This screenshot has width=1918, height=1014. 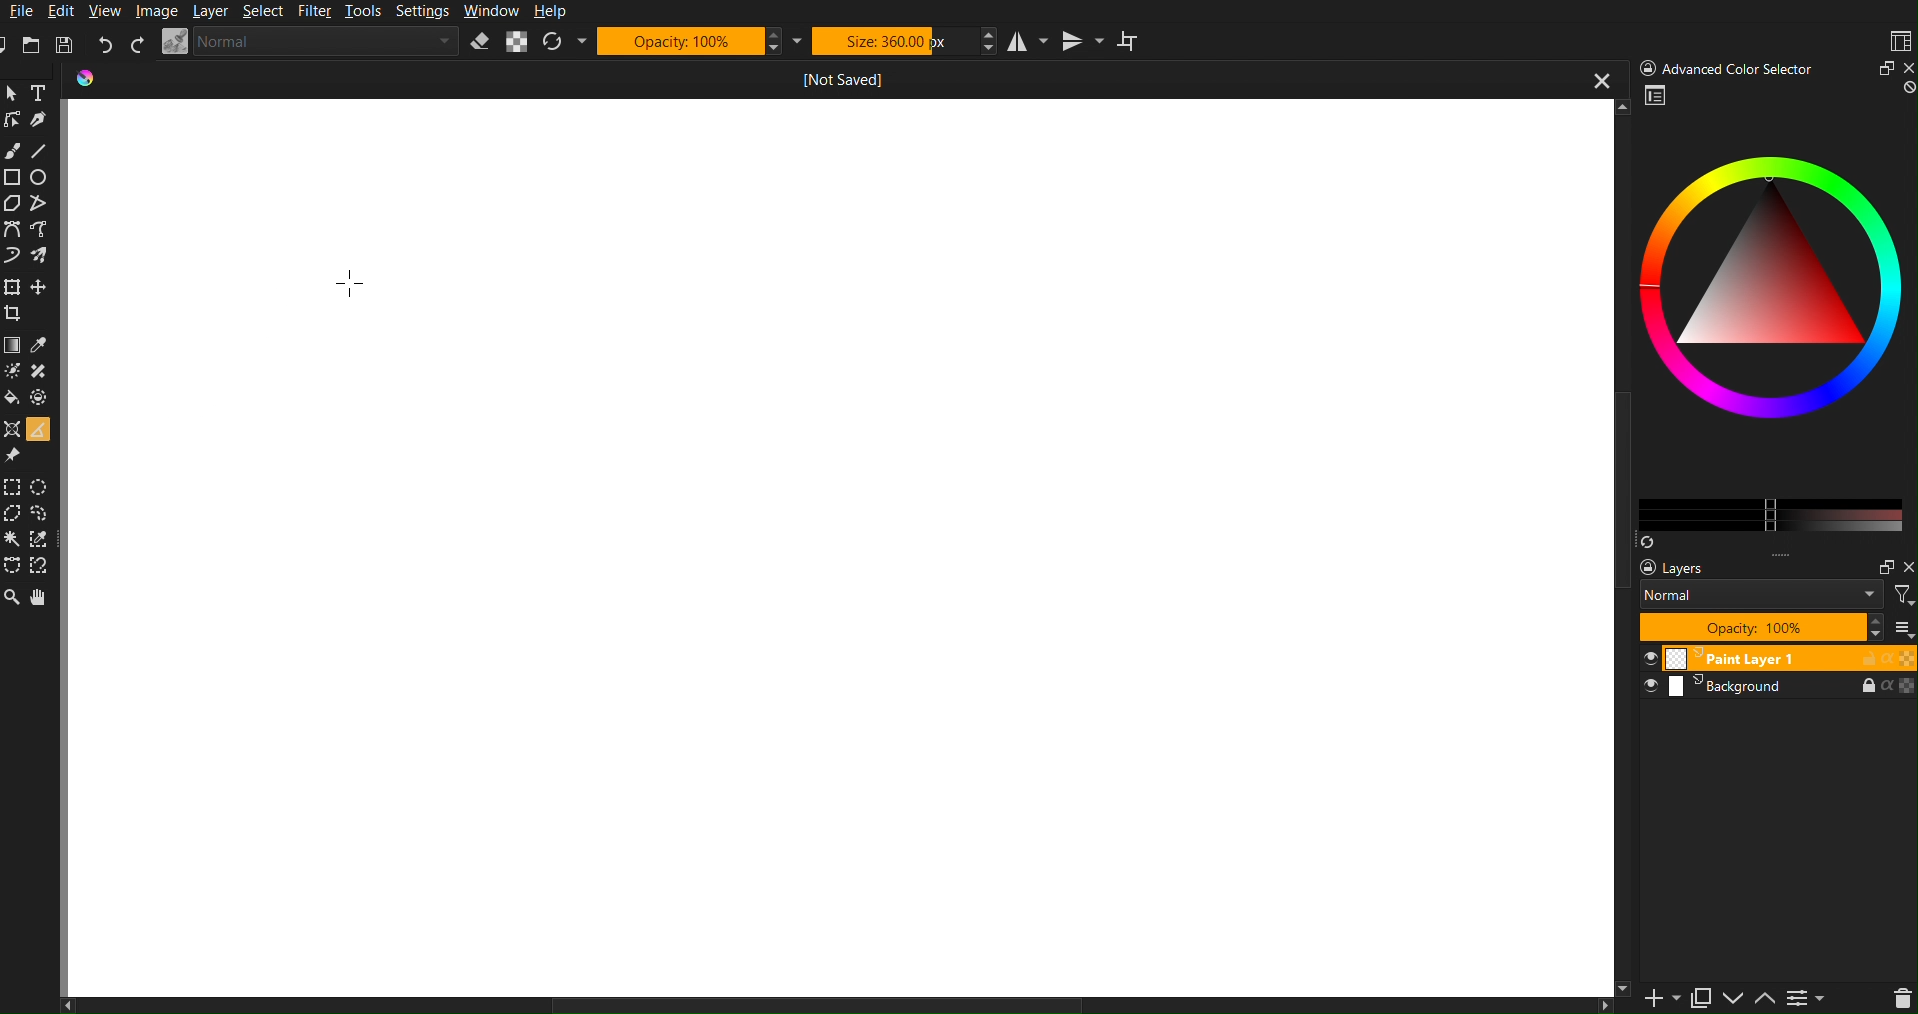 I want to click on Advanced Color Selector, so click(x=1773, y=67).